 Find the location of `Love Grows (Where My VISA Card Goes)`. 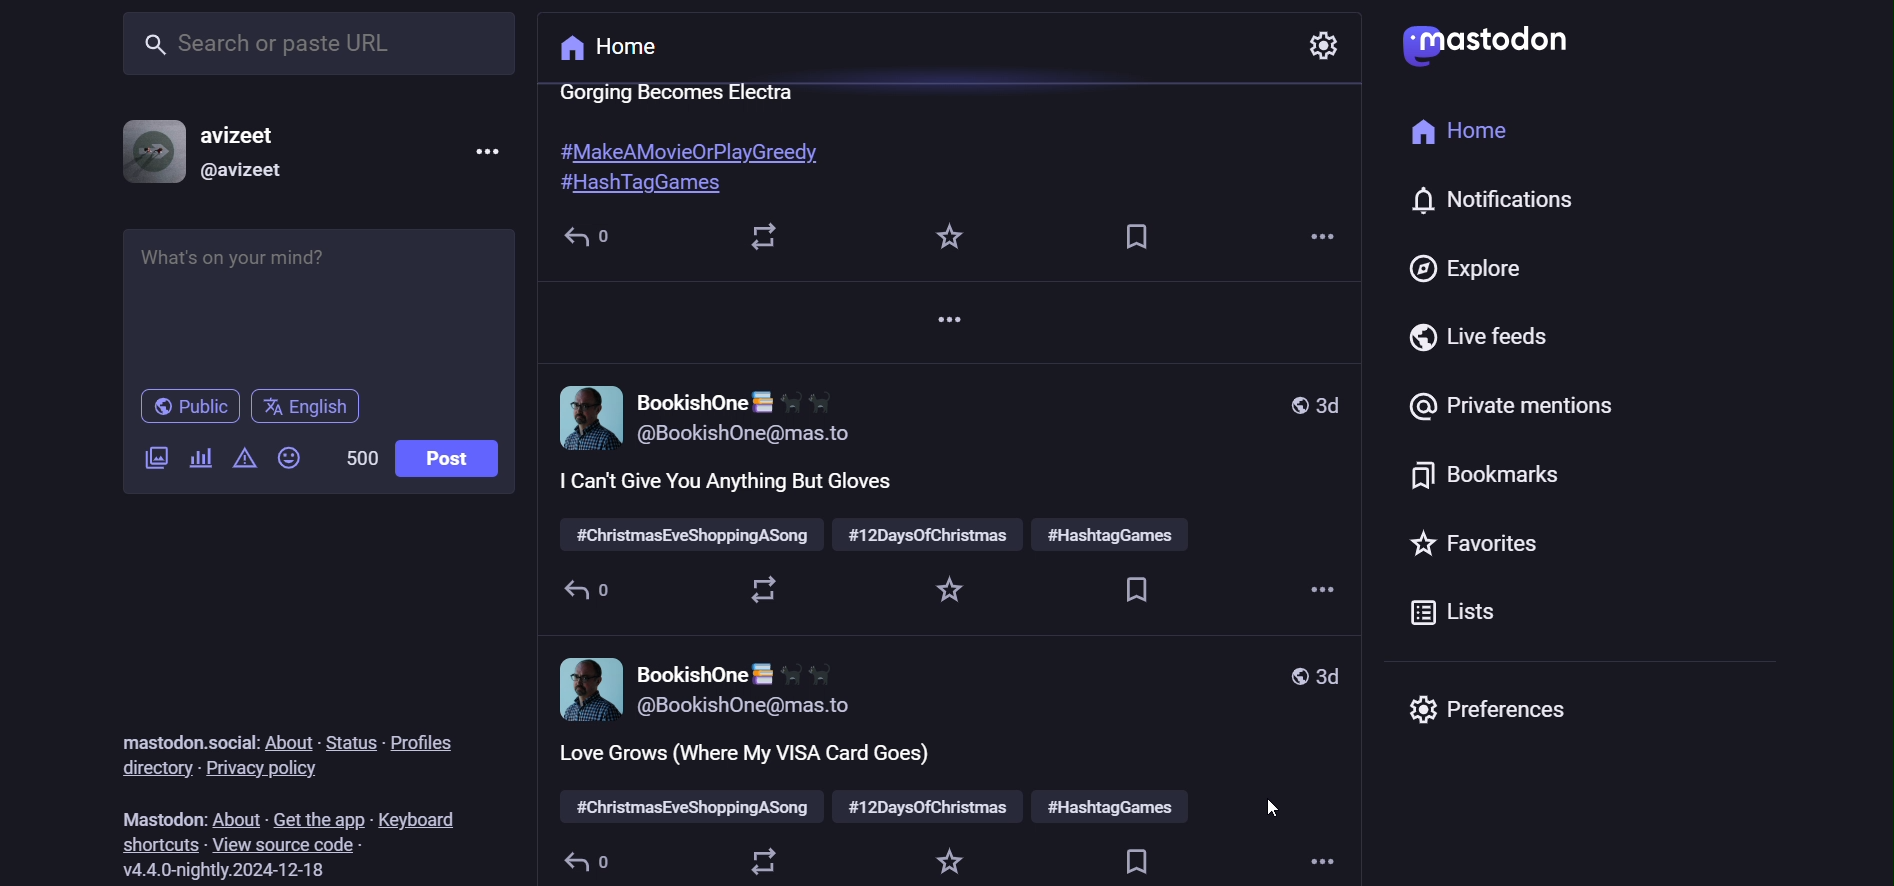

Love Grows (Where My VISA Card Goes) is located at coordinates (747, 757).